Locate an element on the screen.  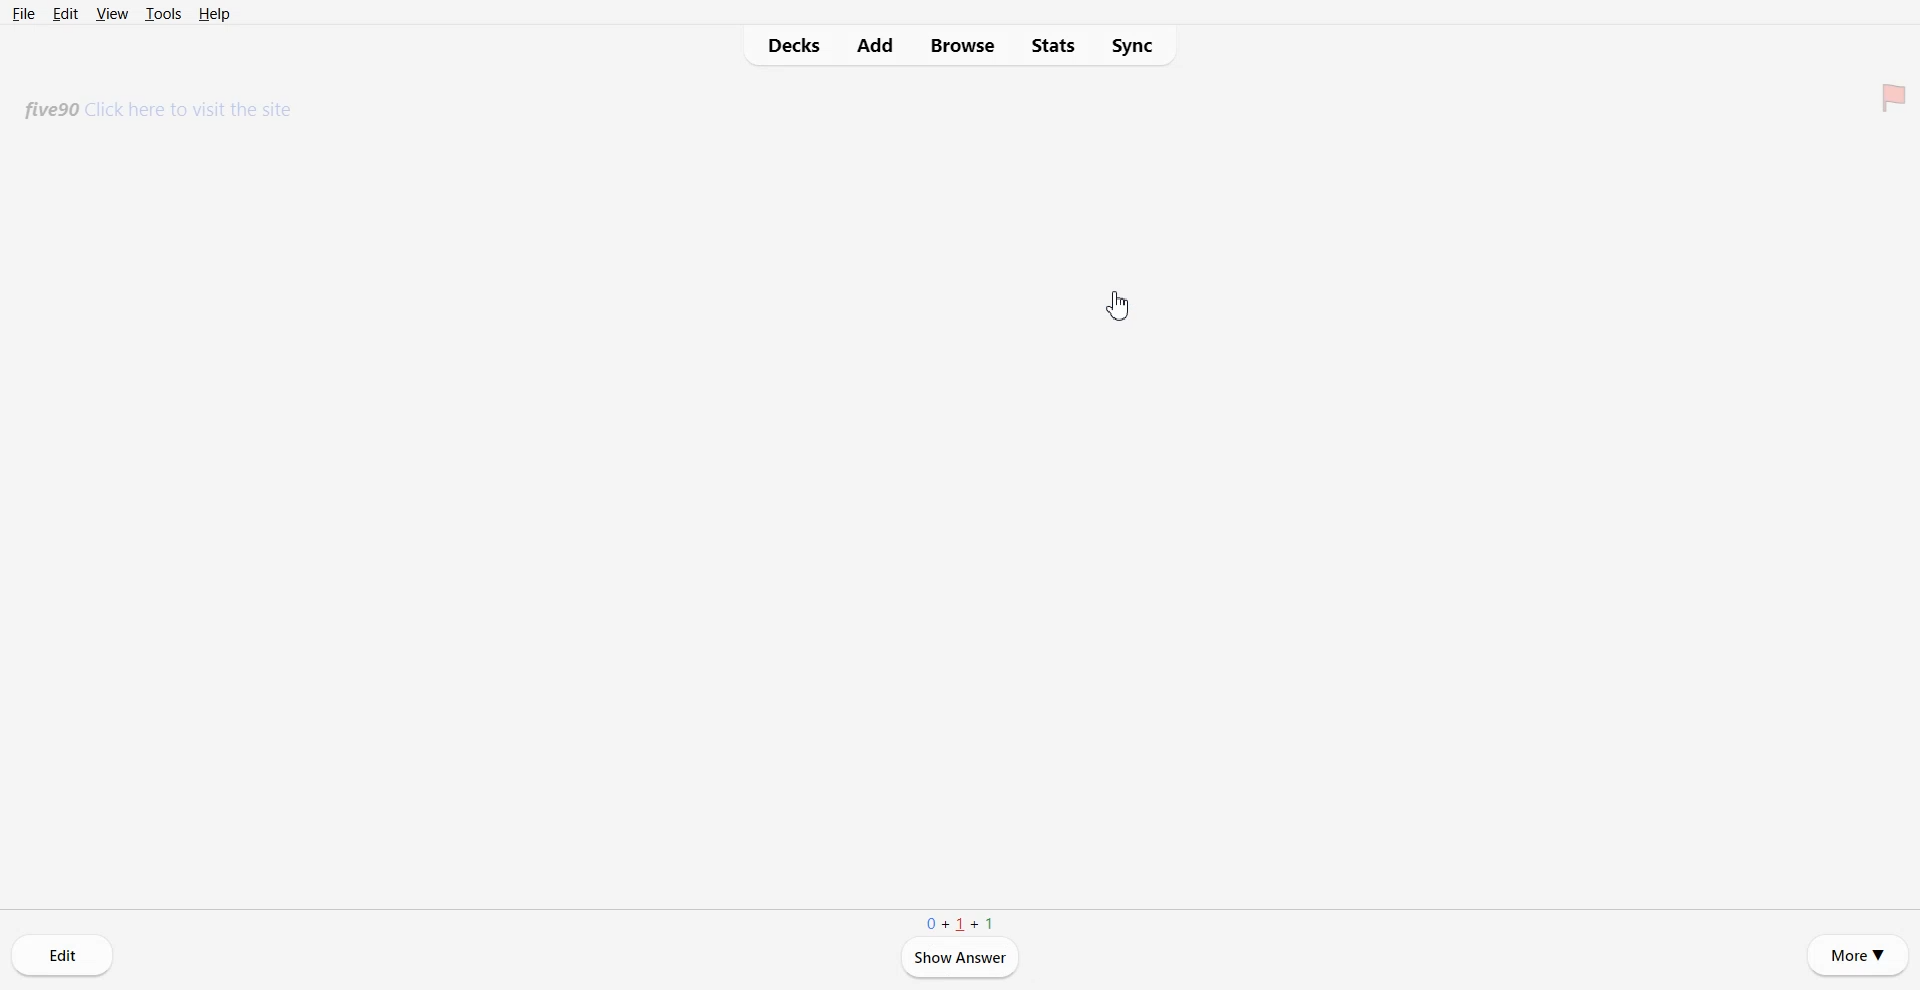
Edit is located at coordinates (63, 955).